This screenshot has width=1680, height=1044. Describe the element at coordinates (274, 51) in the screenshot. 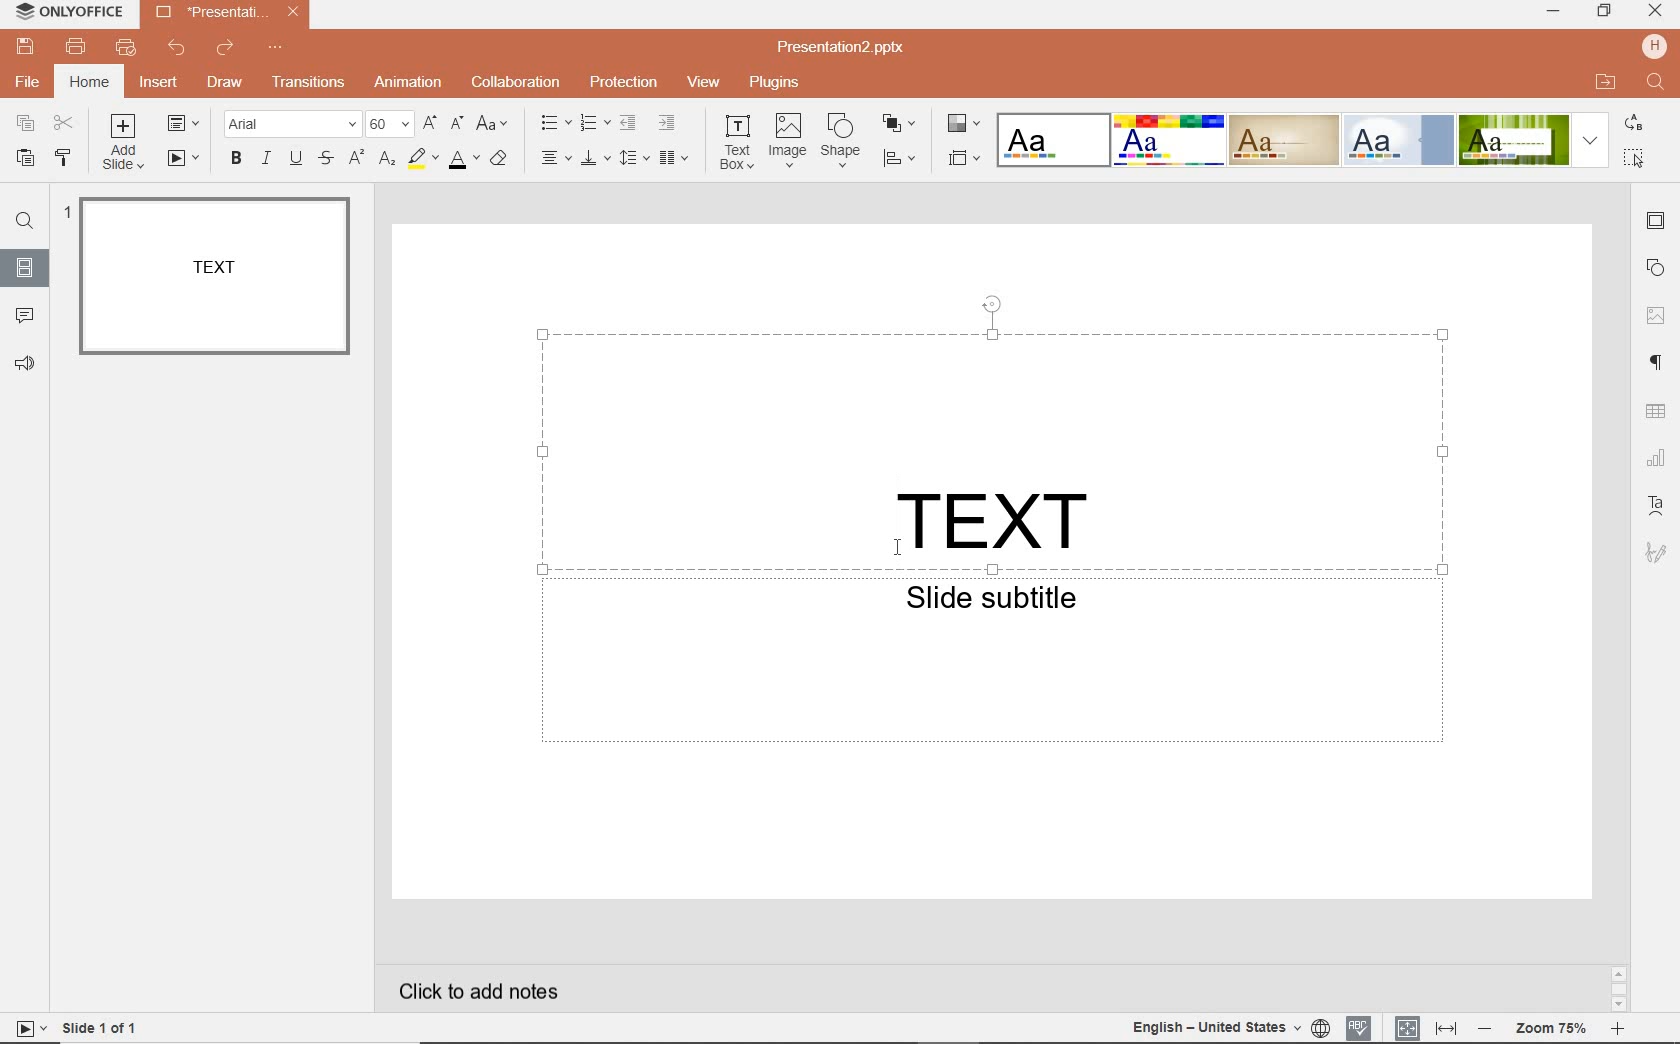

I see `CUSTOMIZE QUICK ACCESS TOOLBAR` at that location.